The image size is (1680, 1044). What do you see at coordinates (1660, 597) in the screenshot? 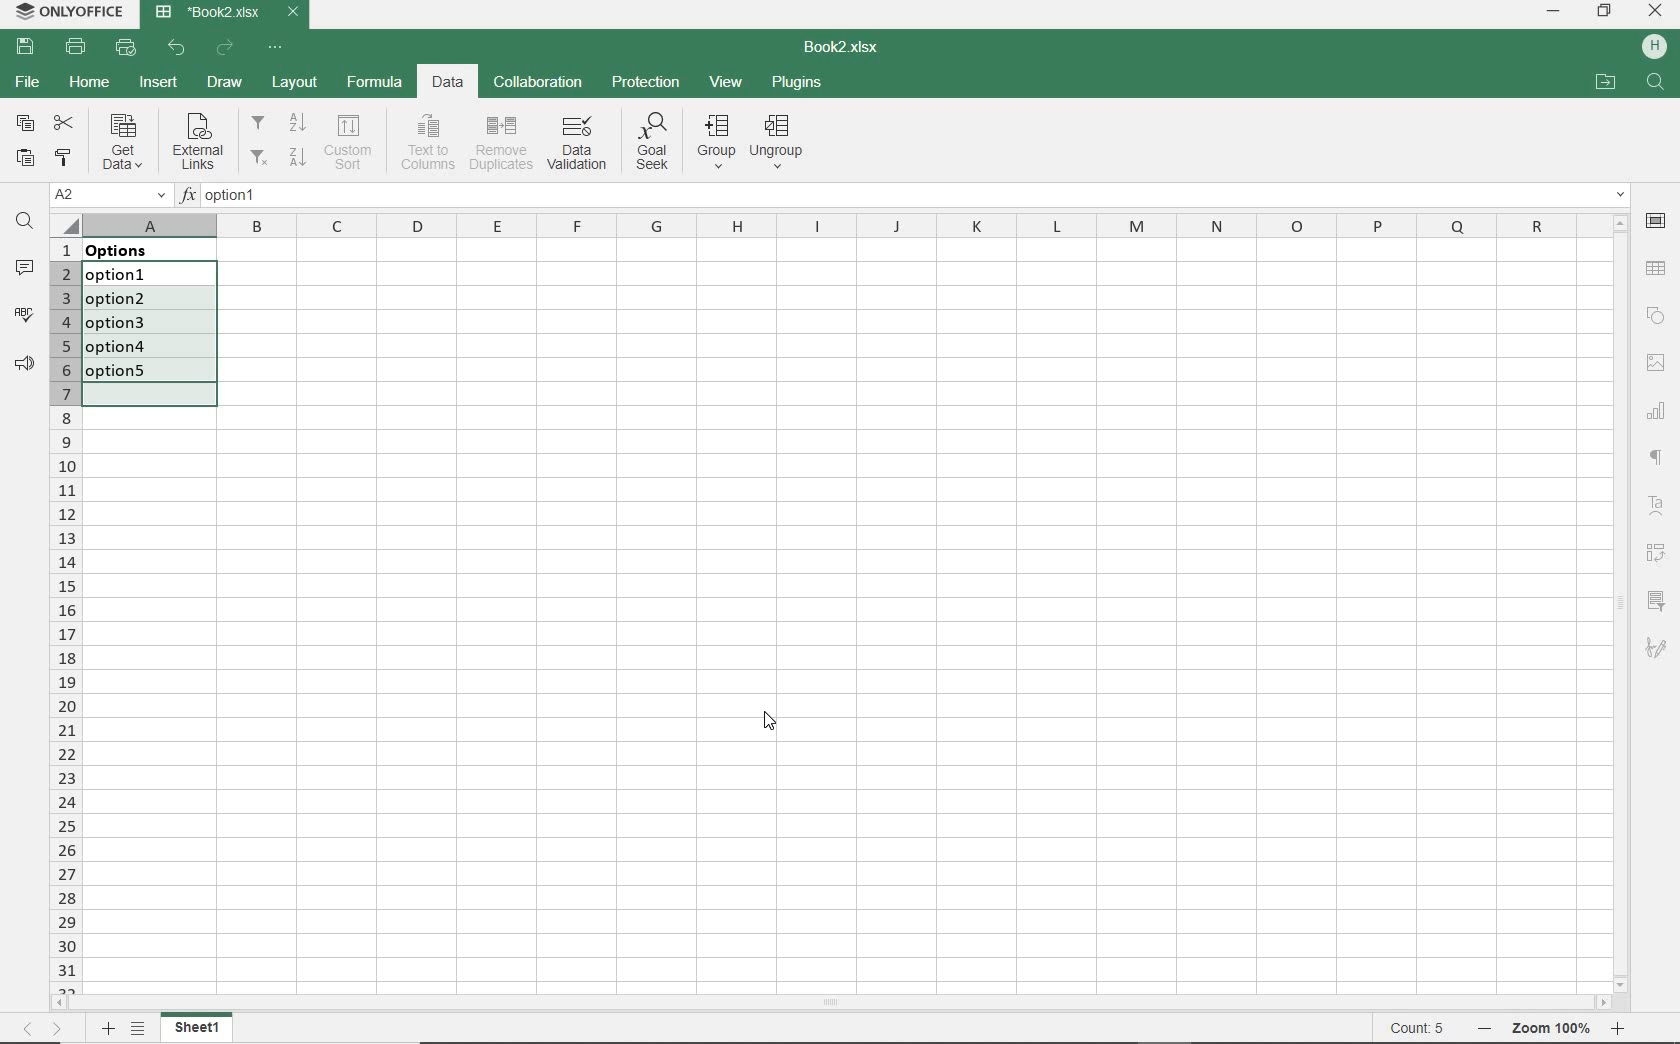
I see `filter` at bounding box center [1660, 597].